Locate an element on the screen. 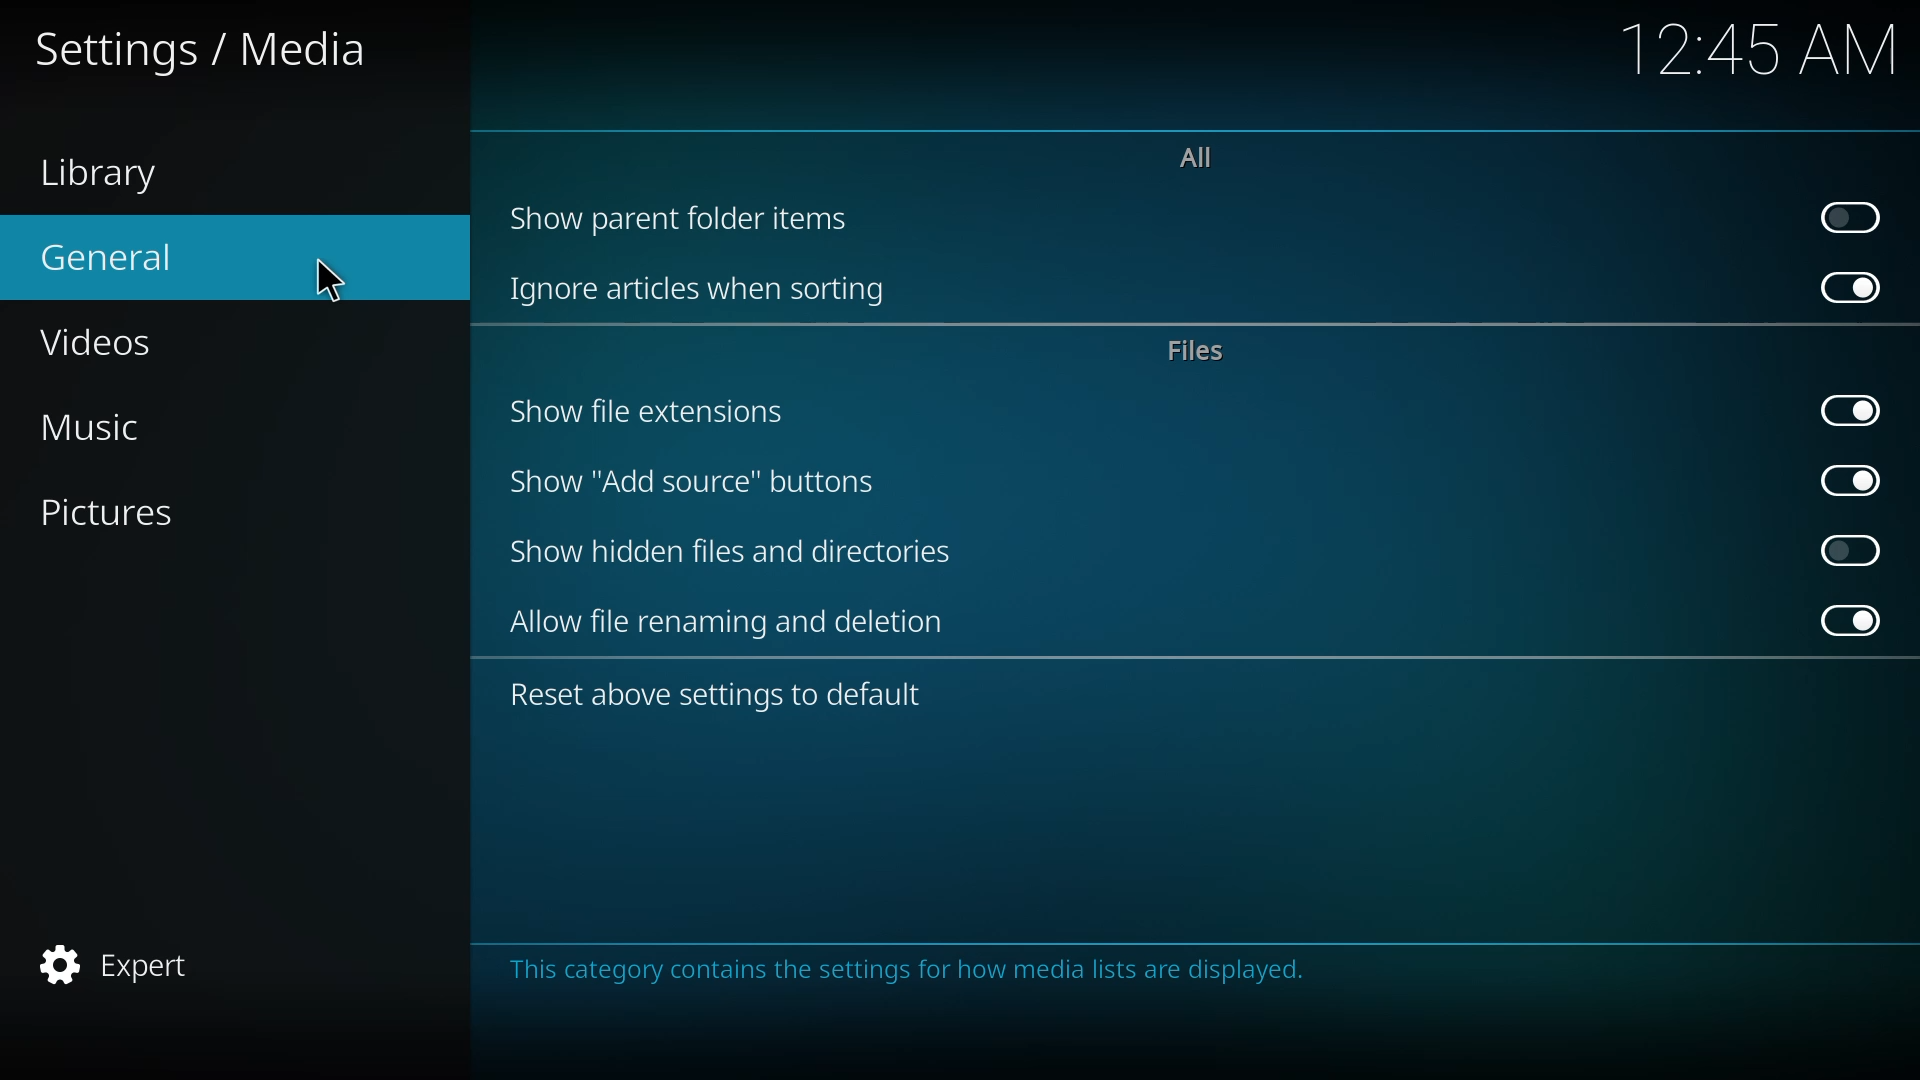 Image resolution: width=1920 pixels, height=1080 pixels. click to enable is located at coordinates (1850, 548).